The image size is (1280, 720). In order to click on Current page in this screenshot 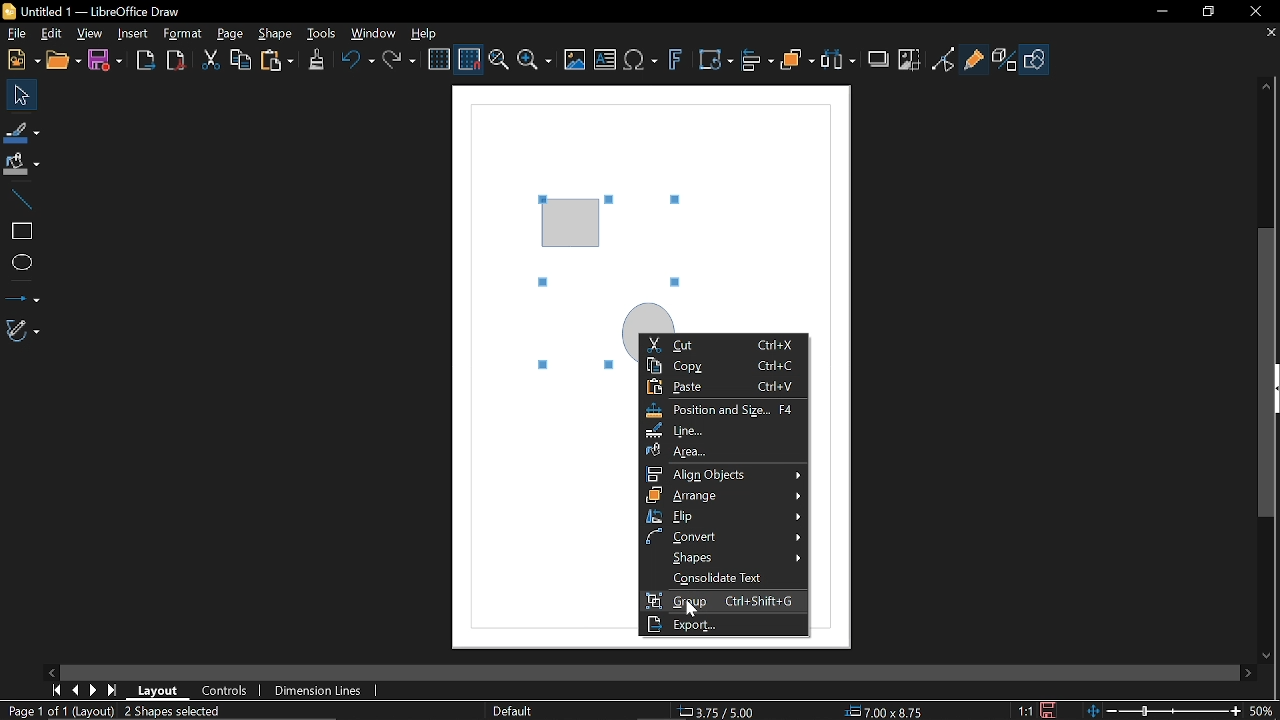, I will do `click(57, 711)`.